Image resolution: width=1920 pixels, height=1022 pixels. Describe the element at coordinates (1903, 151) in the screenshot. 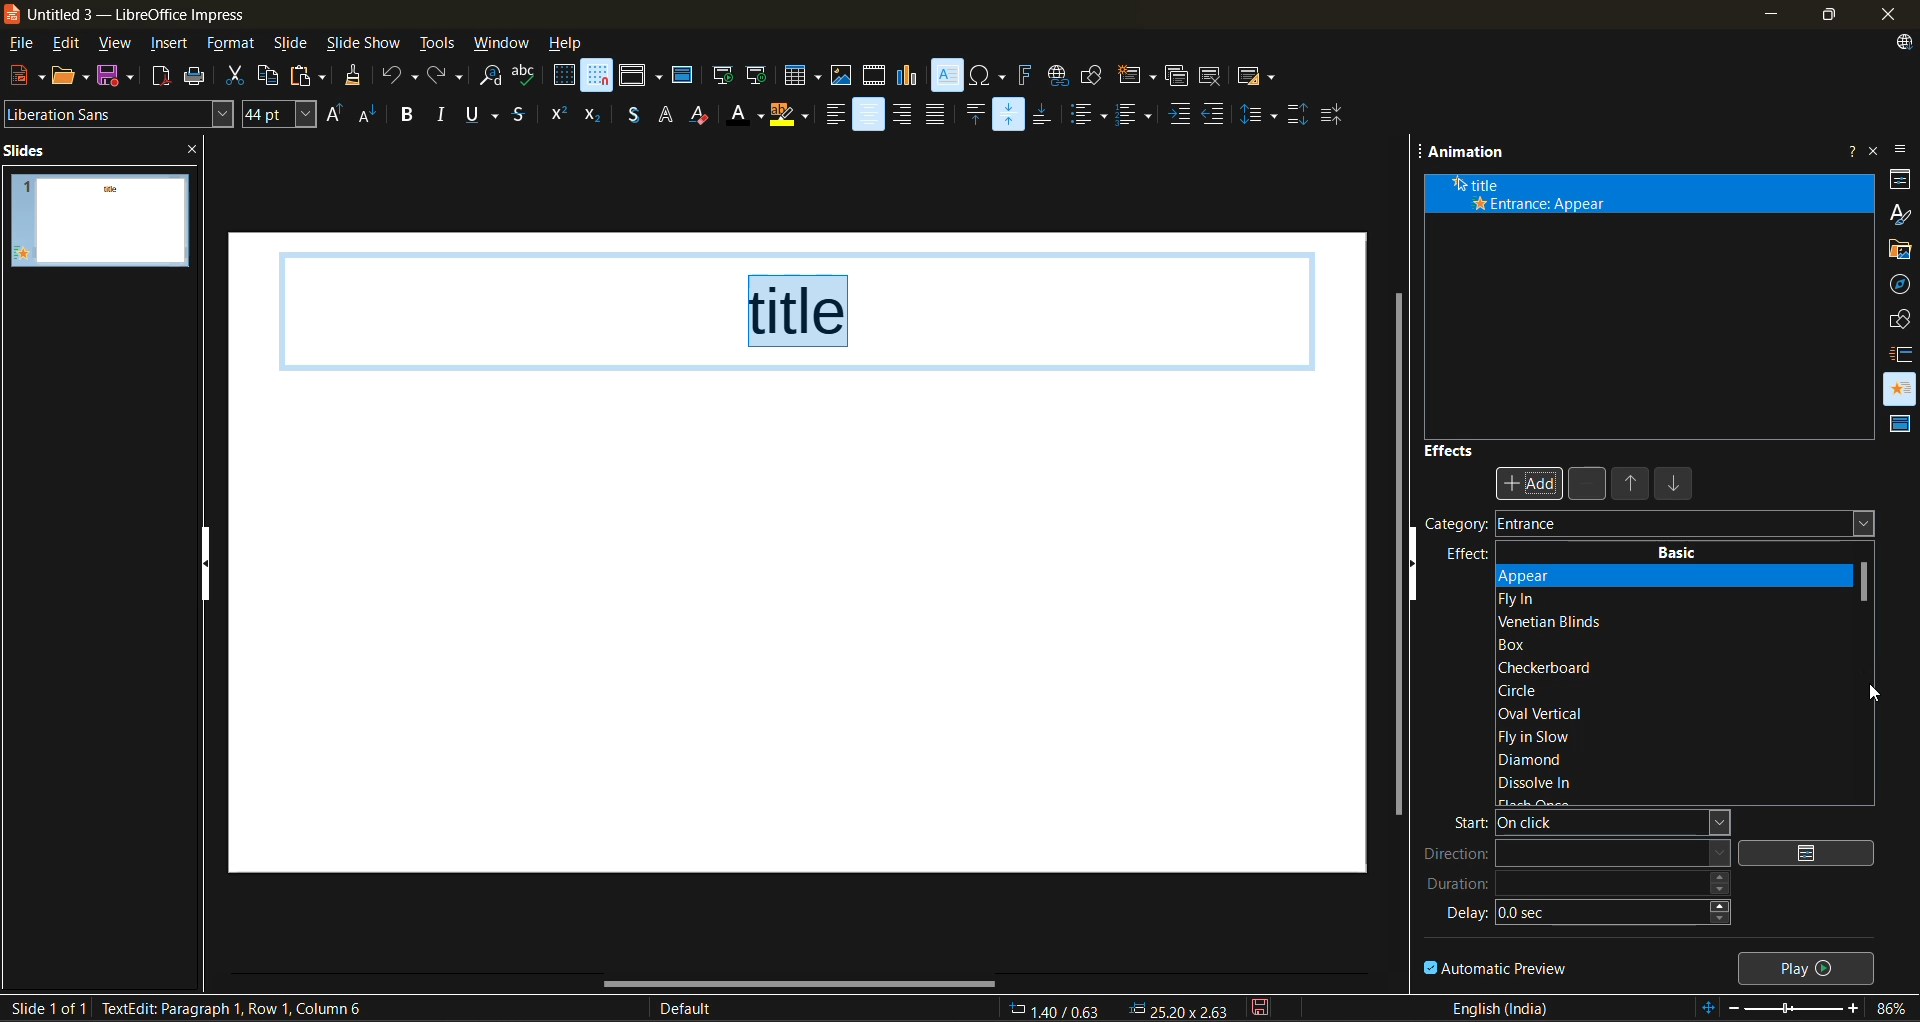

I see `sidebar settings` at that location.